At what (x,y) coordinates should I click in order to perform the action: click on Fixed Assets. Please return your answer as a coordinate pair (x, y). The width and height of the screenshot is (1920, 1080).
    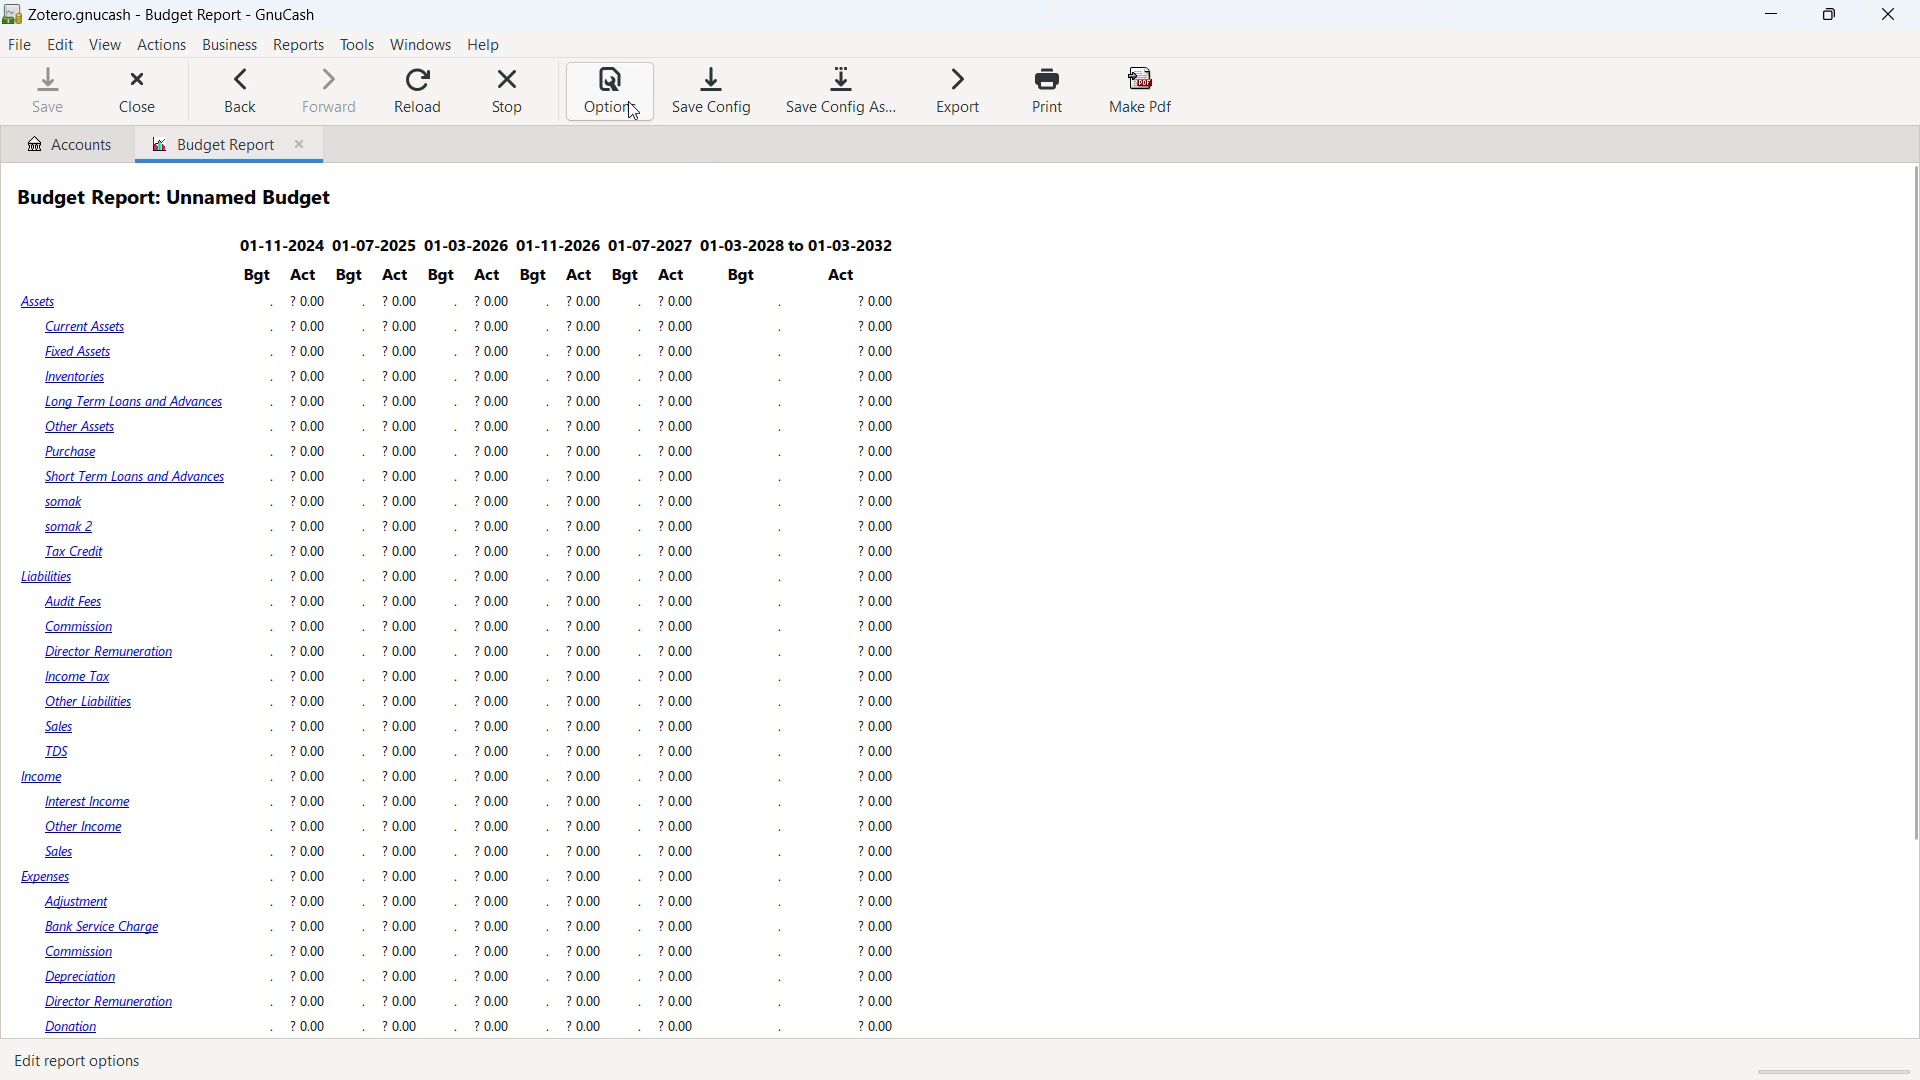
    Looking at the image, I should click on (81, 351).